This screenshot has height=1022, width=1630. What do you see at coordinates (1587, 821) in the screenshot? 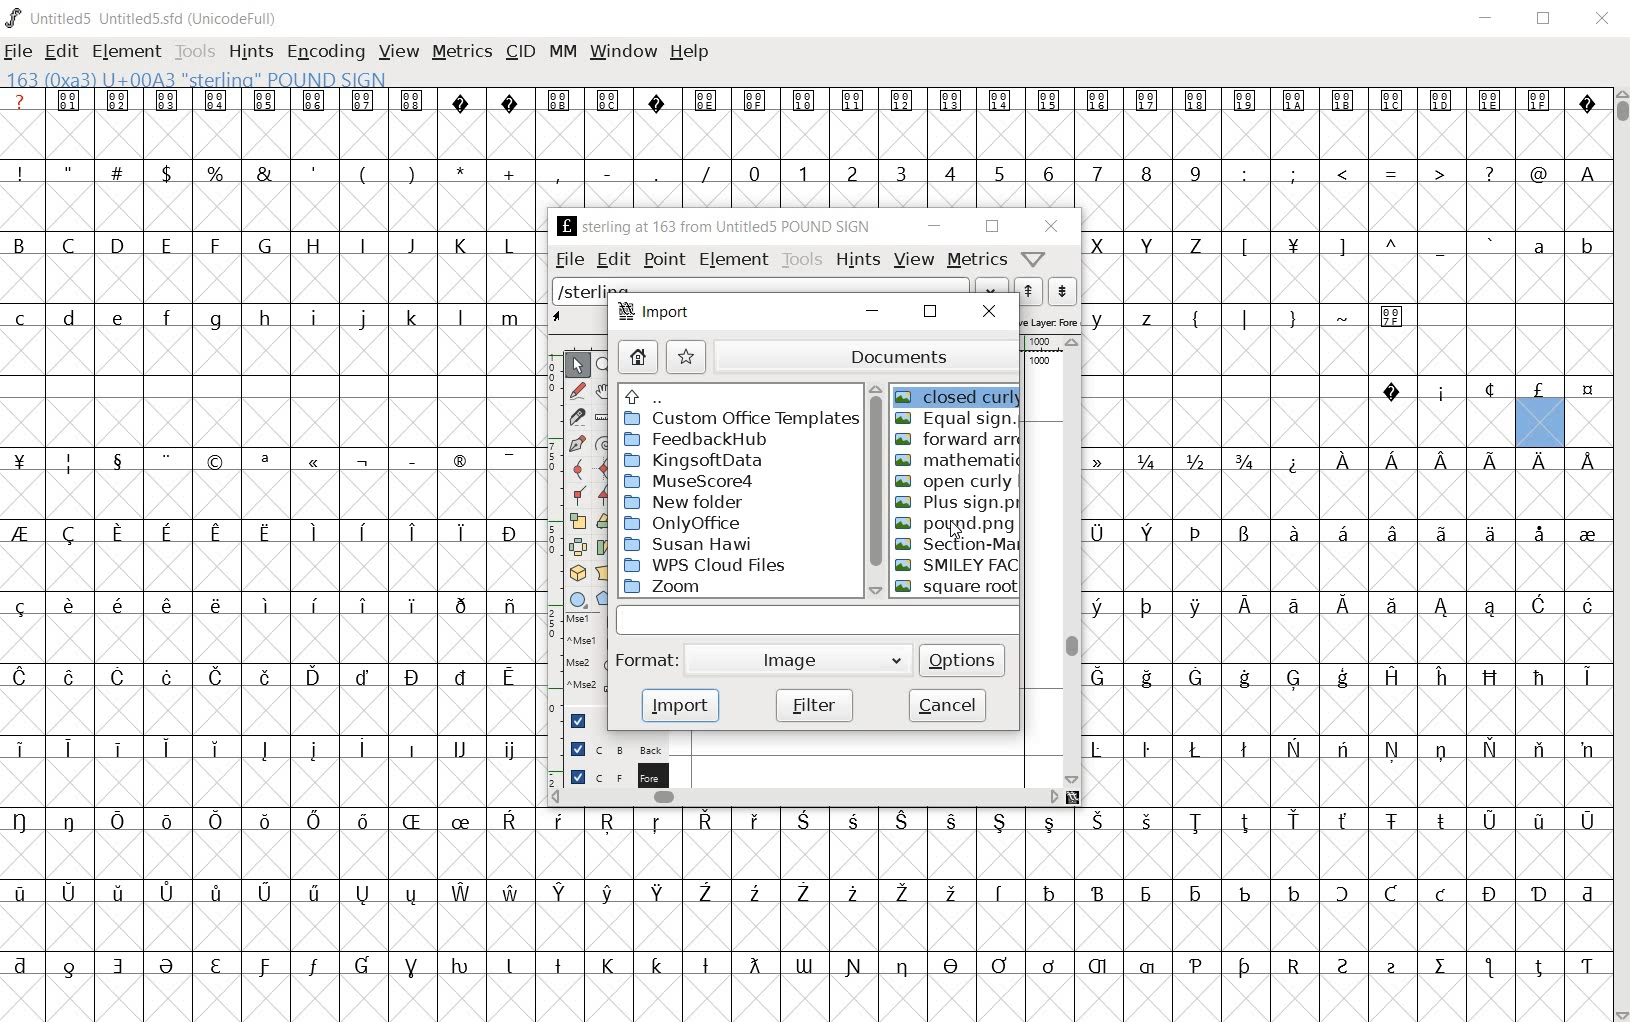
I see `Symbol` at bounding box center [1587, 821].